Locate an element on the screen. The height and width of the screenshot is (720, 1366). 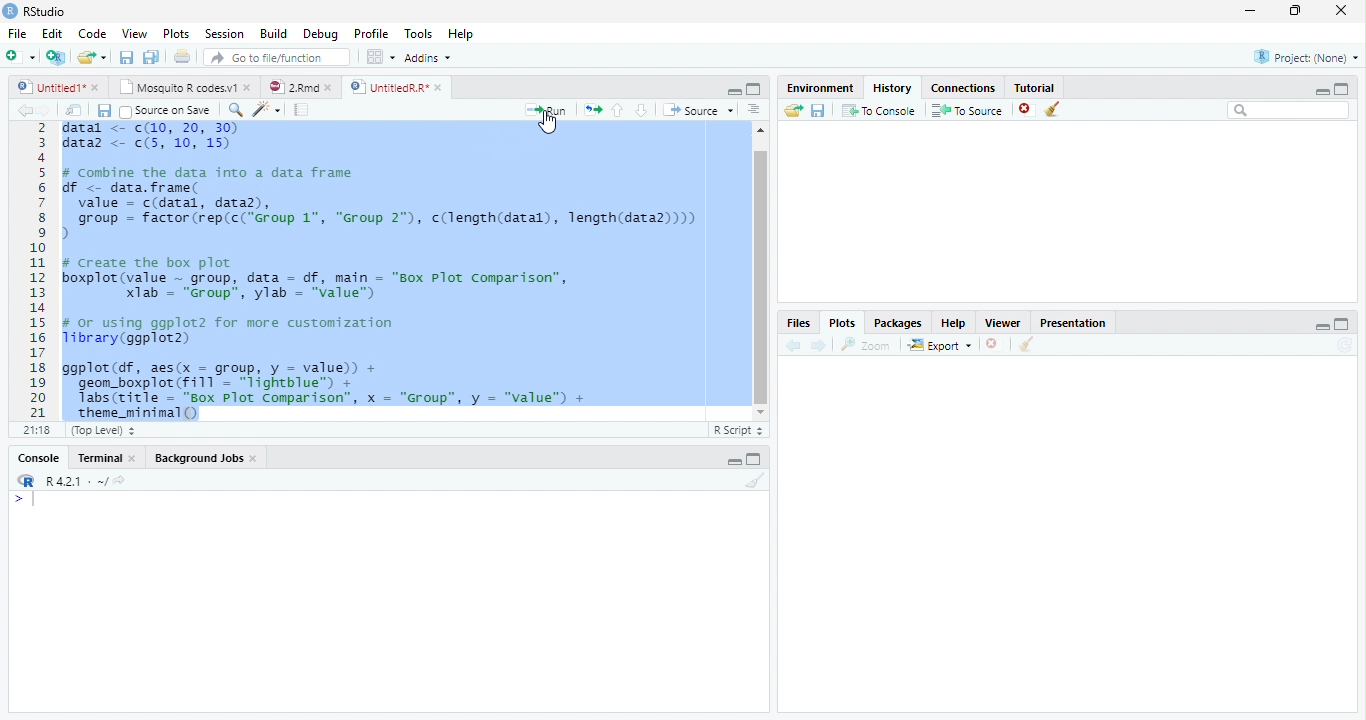
Source is located at coordinates (699, 110).